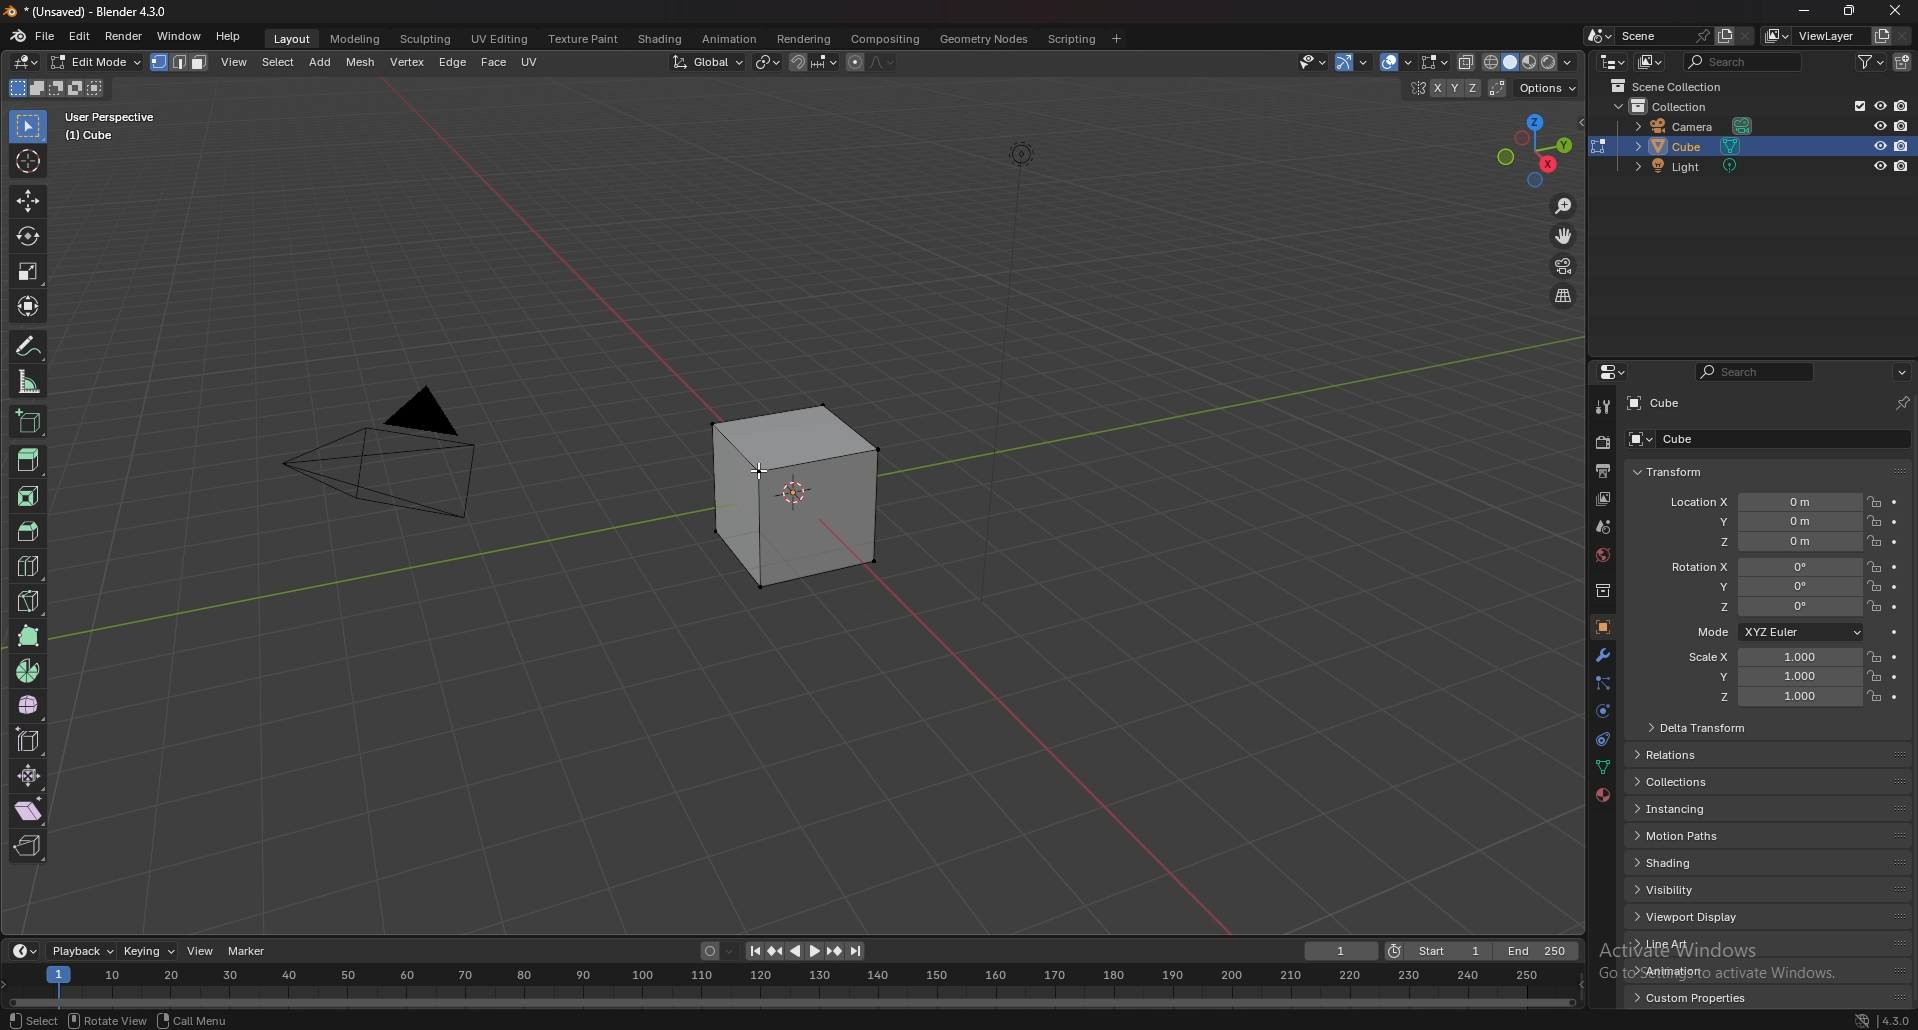  Describe the element at coordinates (1882, 35) in the screenshot. I see `add view layer` at that location.